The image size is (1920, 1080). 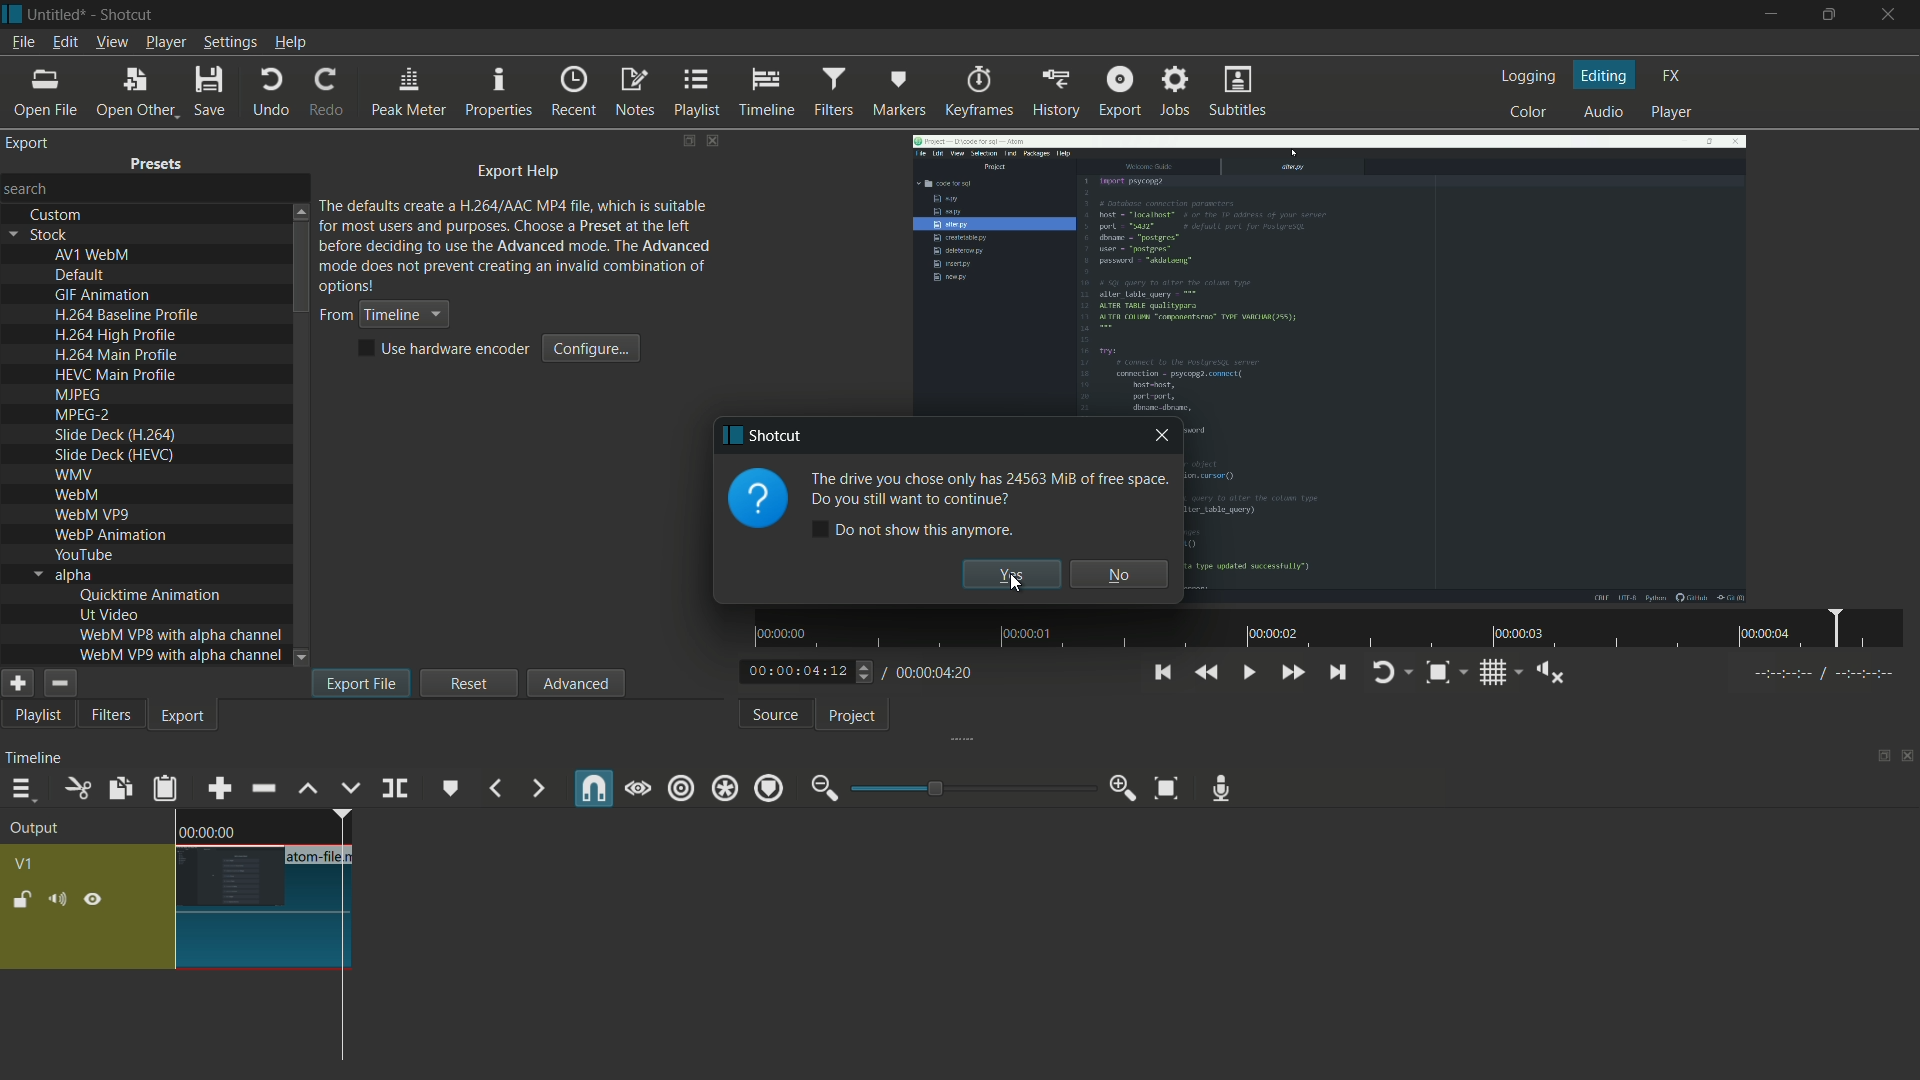 What do you see at coordinates (1526, 113) in the screenshot?
I see `color` at bounding box center [1526, 113].